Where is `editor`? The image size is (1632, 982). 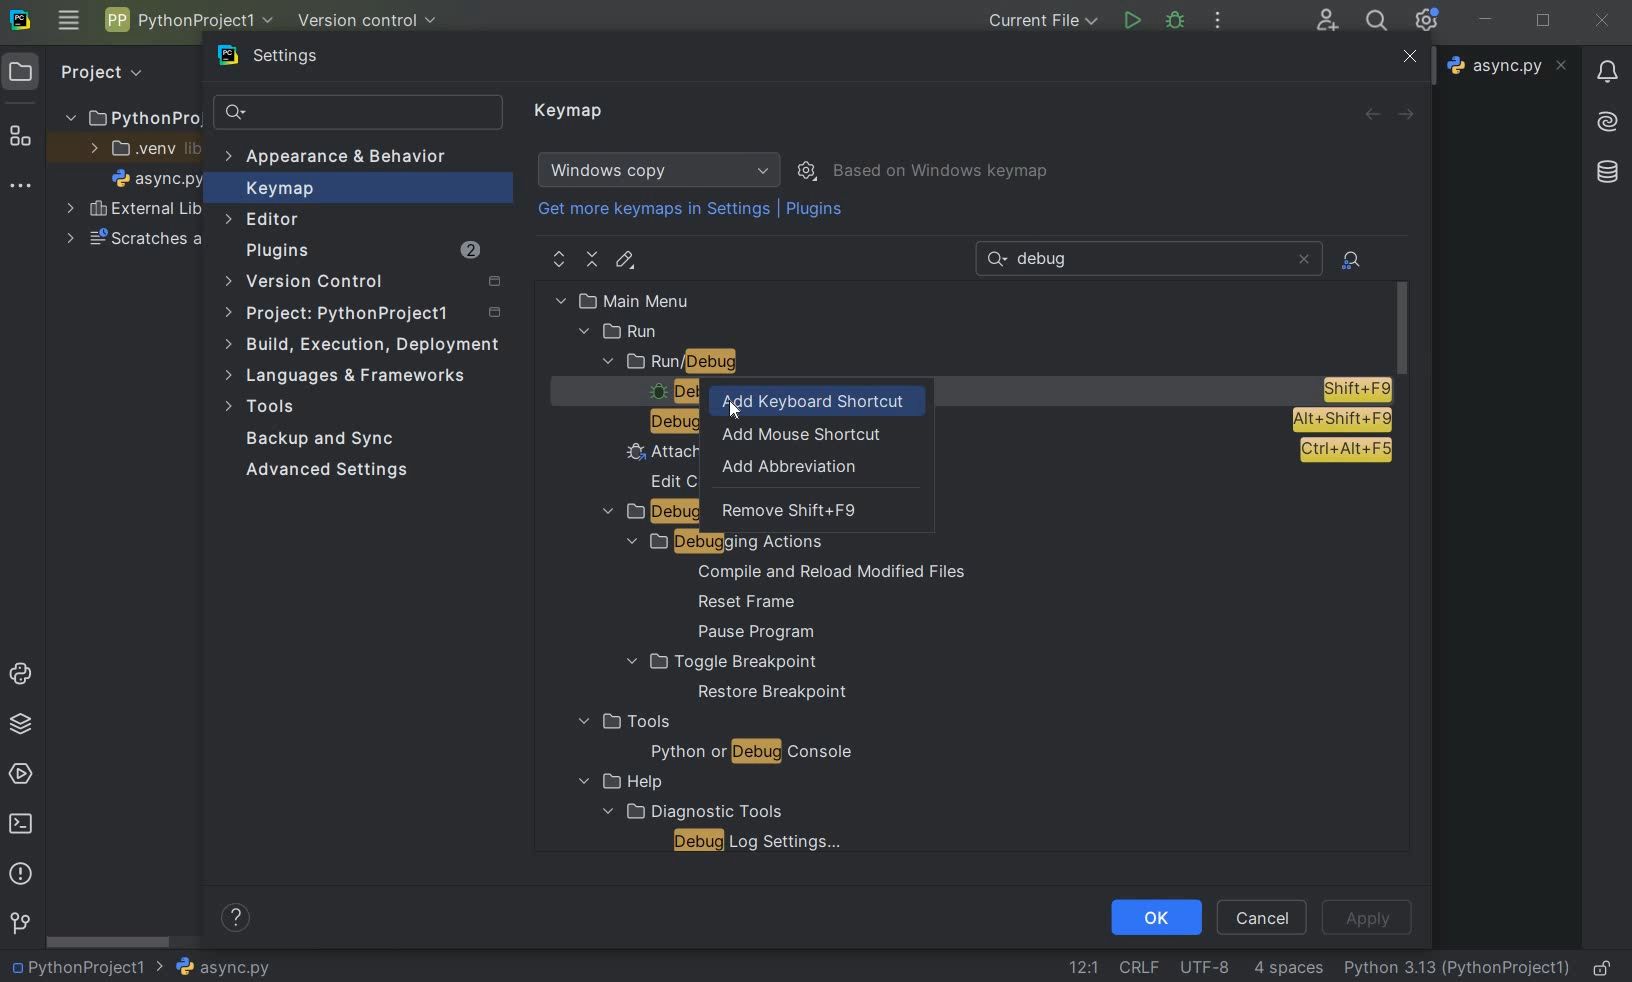 editor is located at coordinates (264, 219).